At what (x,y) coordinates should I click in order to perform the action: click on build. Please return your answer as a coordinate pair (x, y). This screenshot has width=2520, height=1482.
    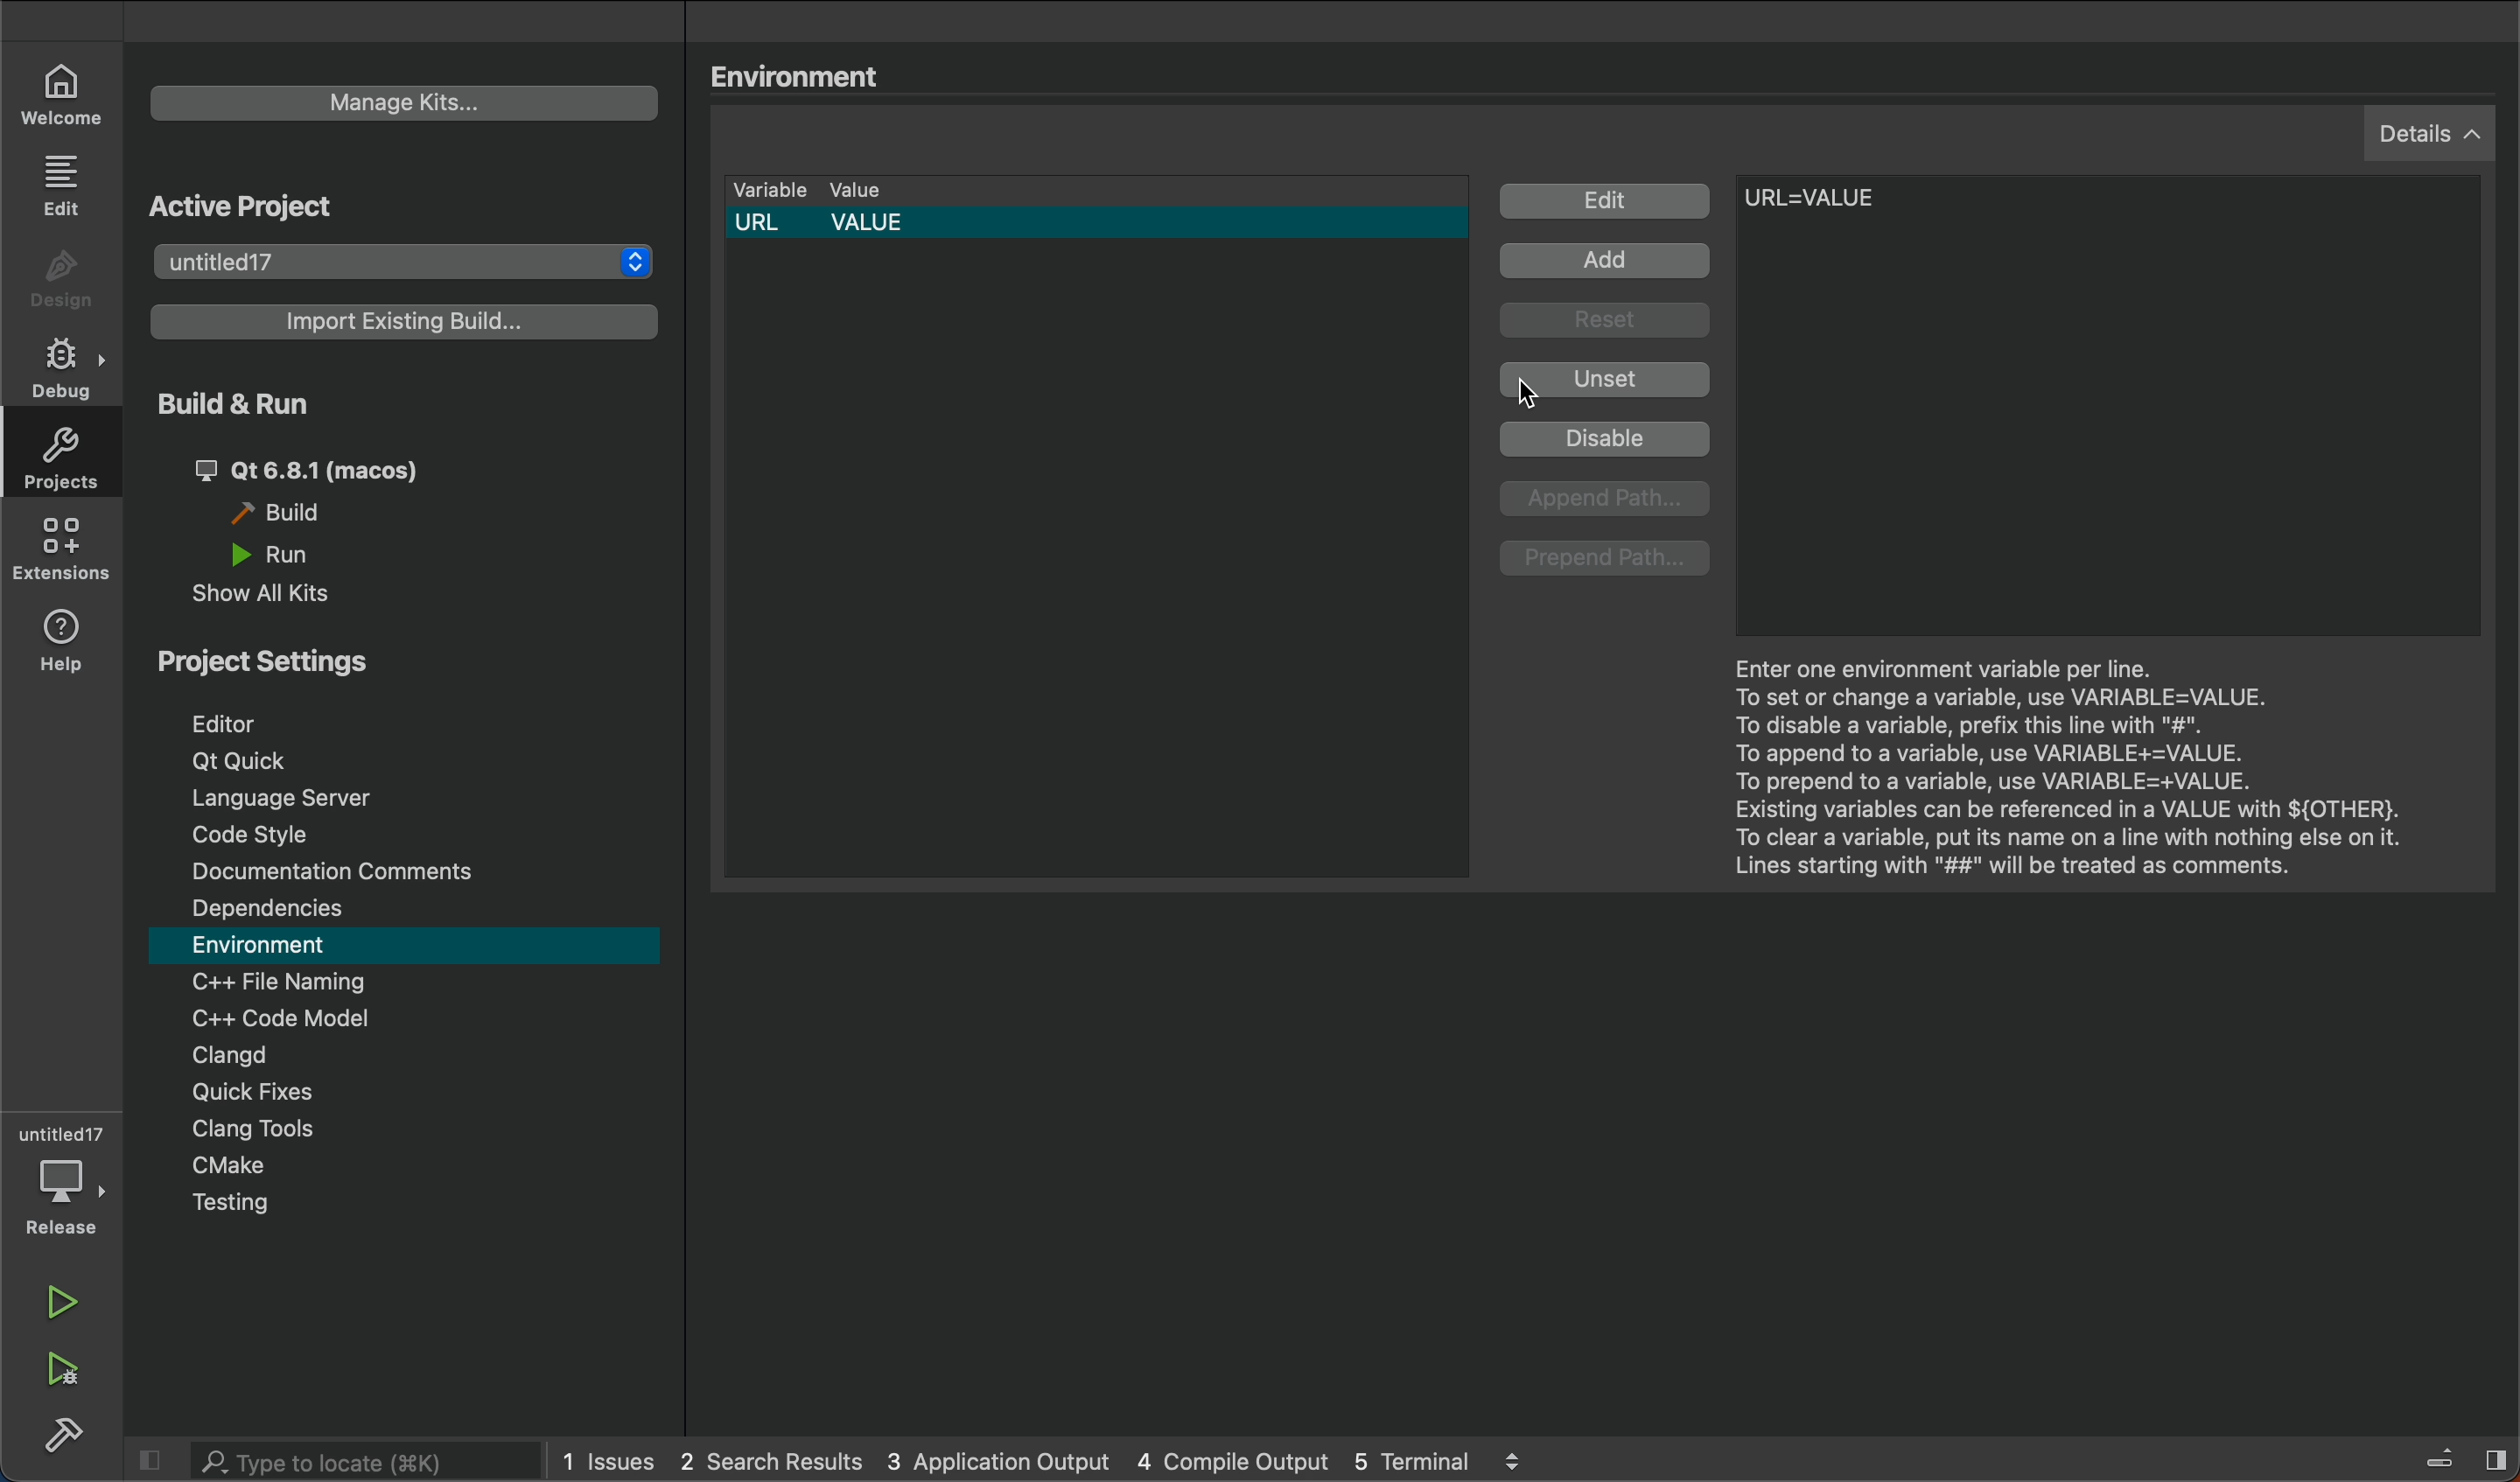
    Looking at the image, I should click on (71, 1438).